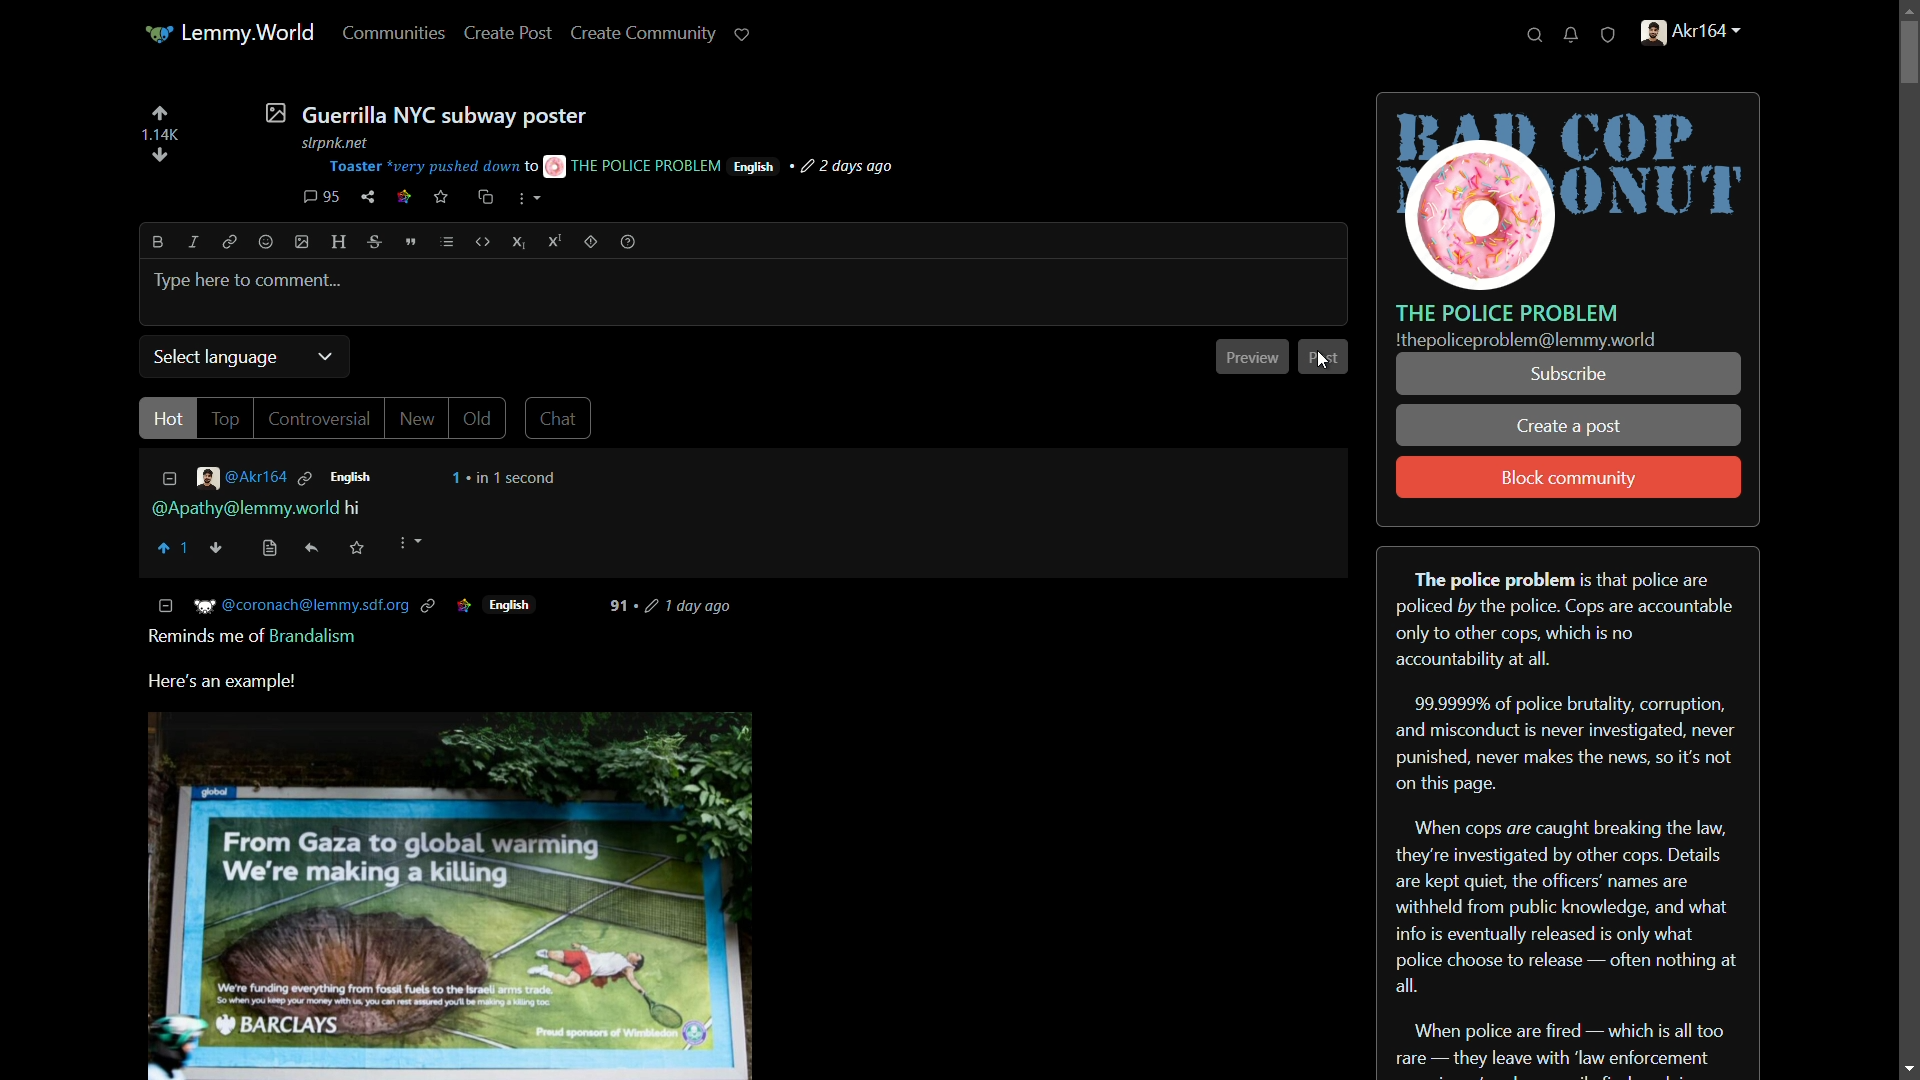 Image resolution: width=1920 pixels, height=1080 pixels. I want to click on save, so click(442, 197).